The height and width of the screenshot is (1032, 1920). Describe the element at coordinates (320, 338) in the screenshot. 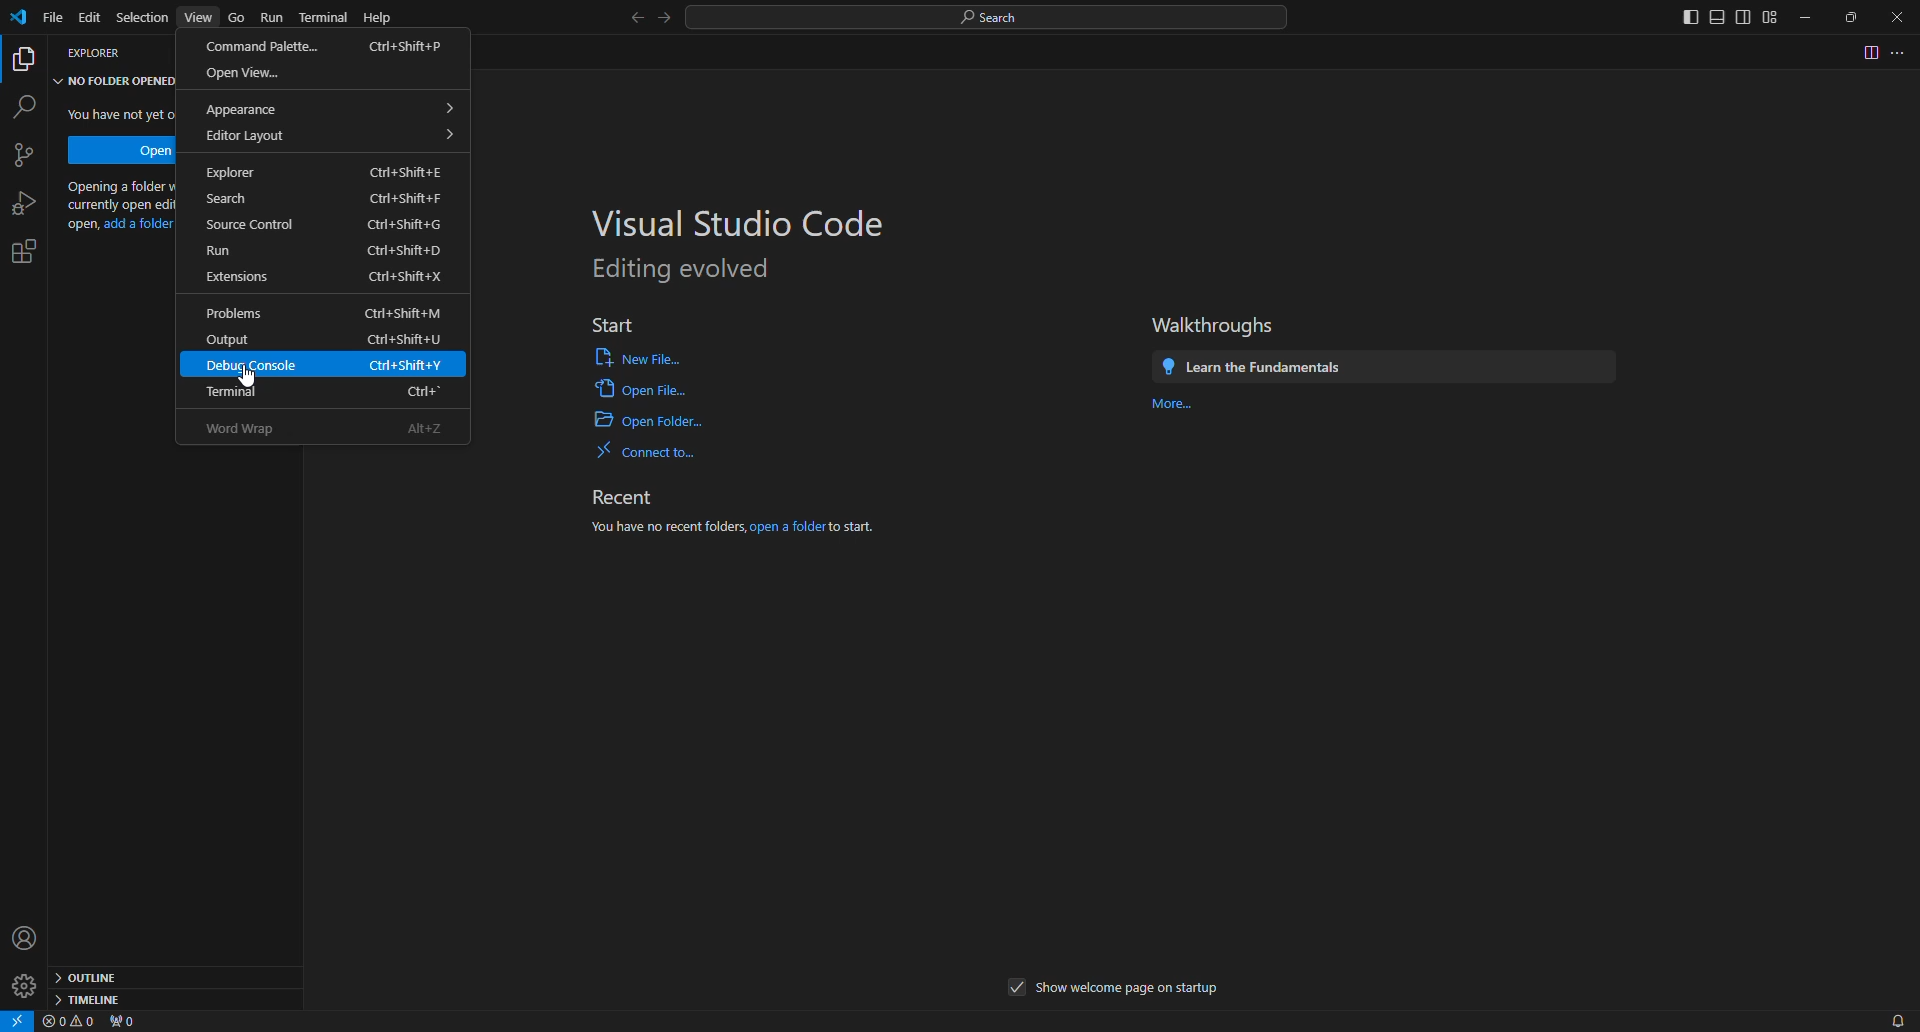

I see `Output` at that location.